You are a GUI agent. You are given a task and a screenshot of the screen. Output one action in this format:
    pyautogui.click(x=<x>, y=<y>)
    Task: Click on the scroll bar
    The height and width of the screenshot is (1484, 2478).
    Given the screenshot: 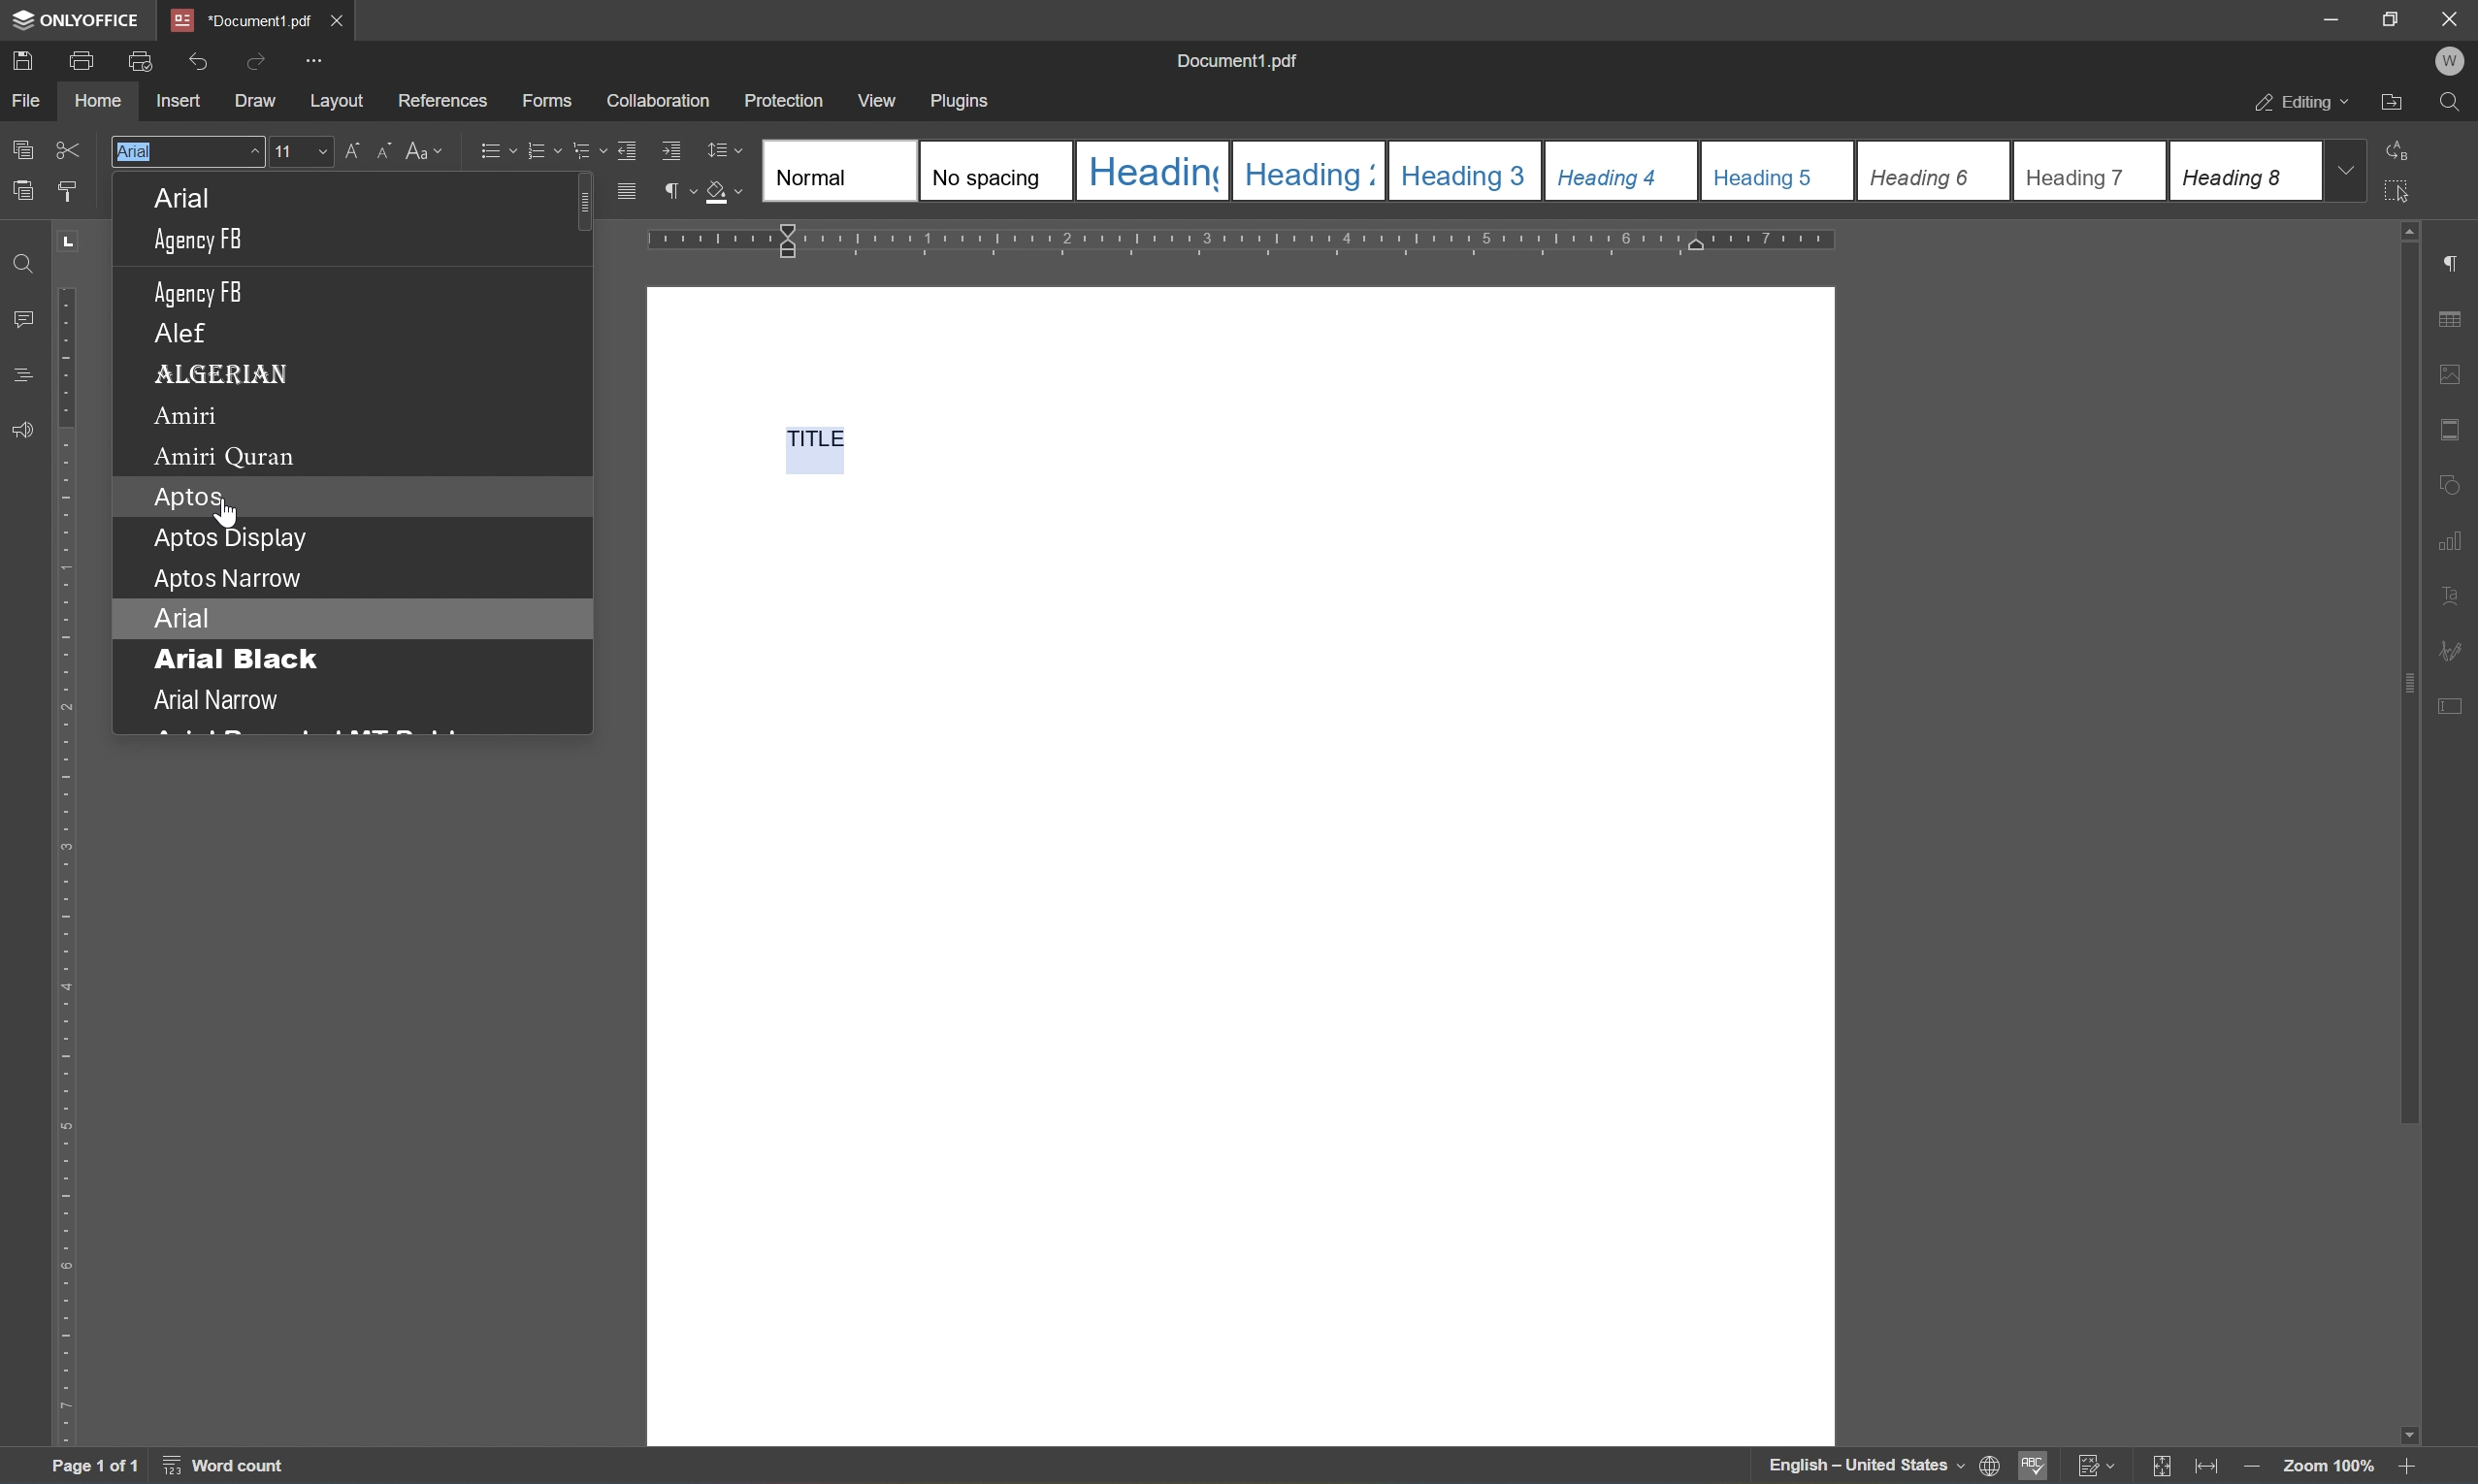 What is the action you would take?
    pyautogui.click(x=2408, y=673)
    